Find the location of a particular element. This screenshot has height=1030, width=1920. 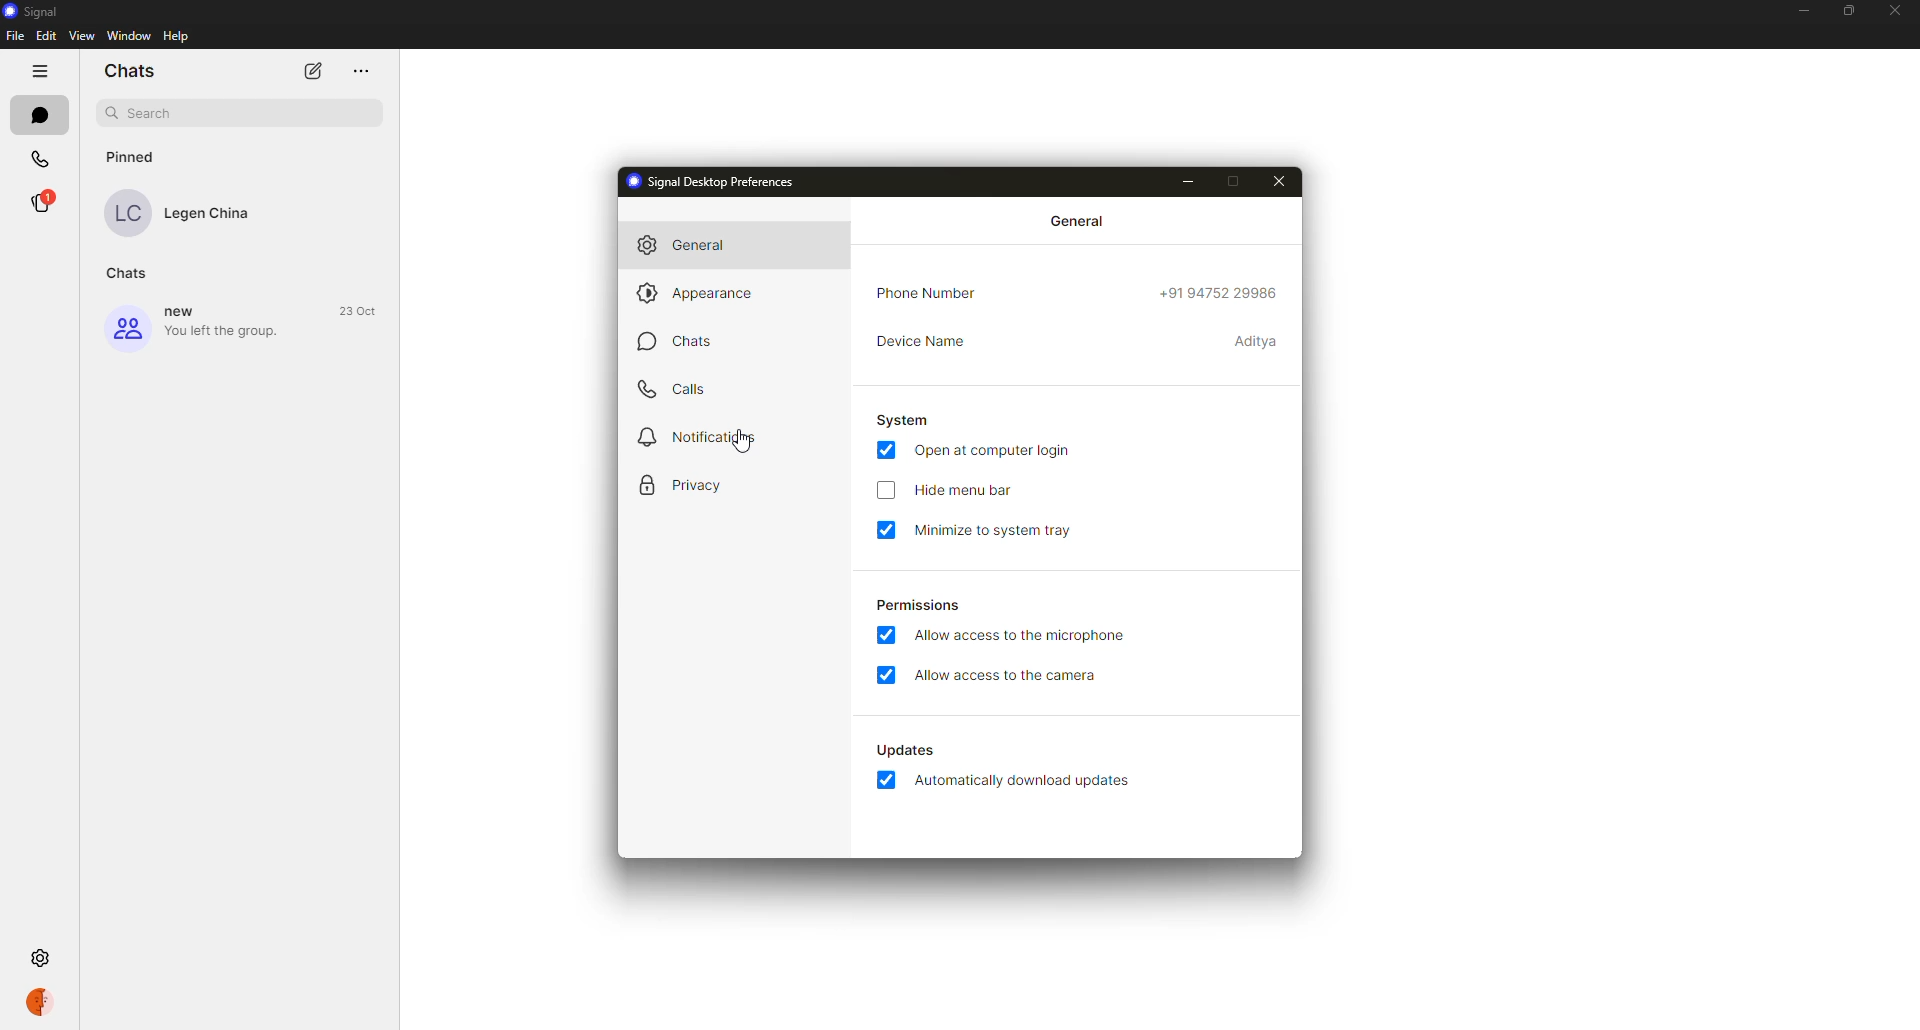

more options is located at coordinates (38, 71).